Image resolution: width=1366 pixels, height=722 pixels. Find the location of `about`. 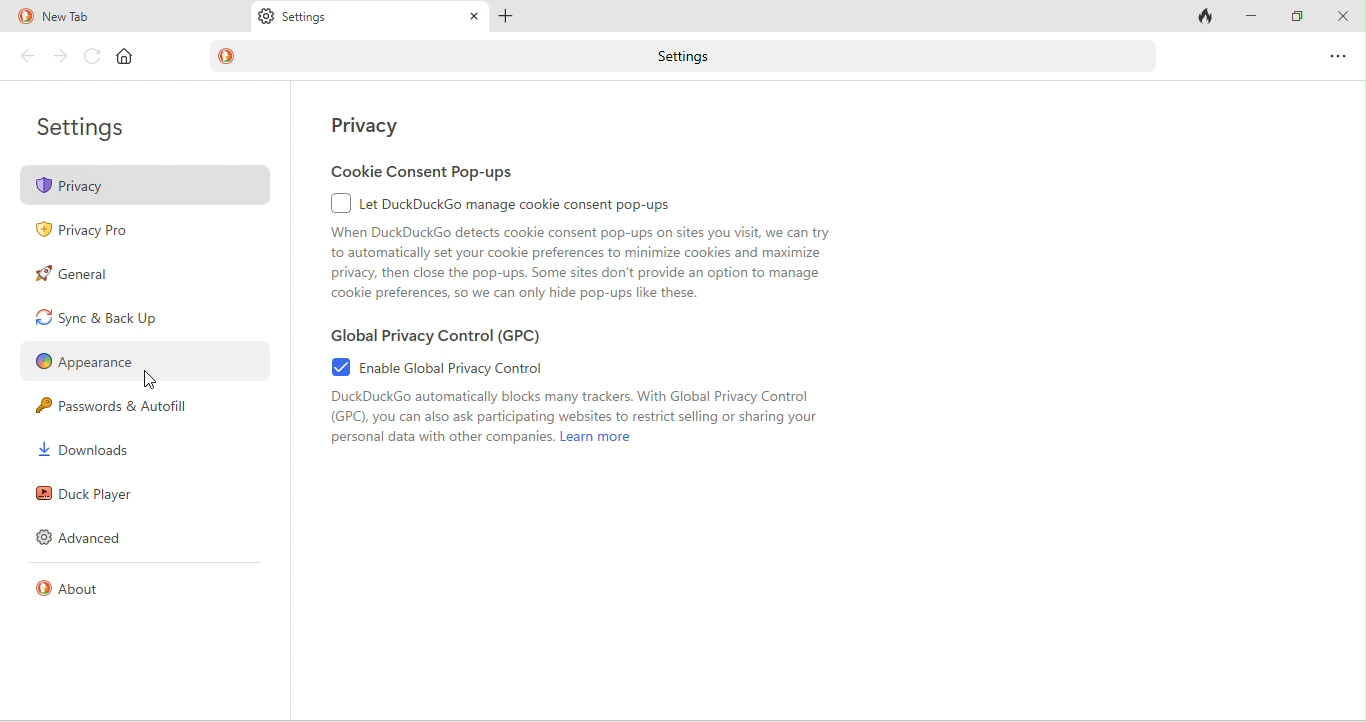

about is located at coordinates (80, 592).